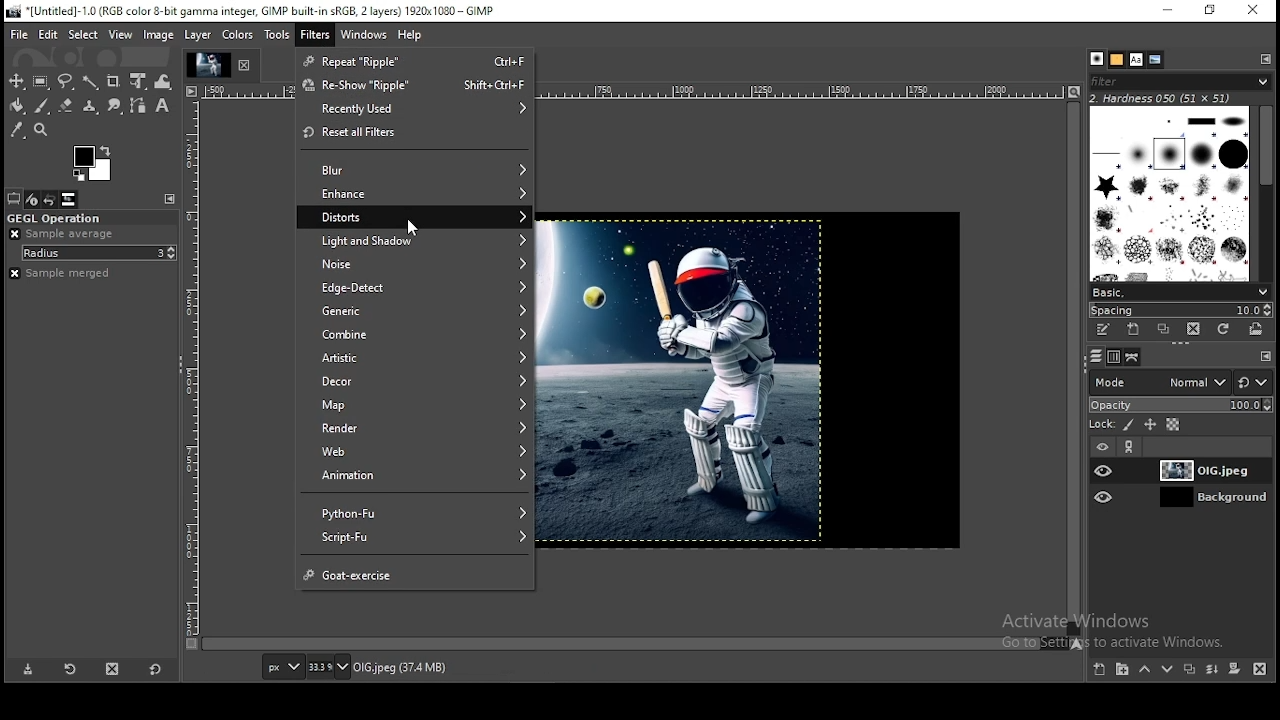 This screenshot has height=720, width=1280. Describe the element at coordinates (1180, 404) in the screenshot. I see `opacity` at that location.